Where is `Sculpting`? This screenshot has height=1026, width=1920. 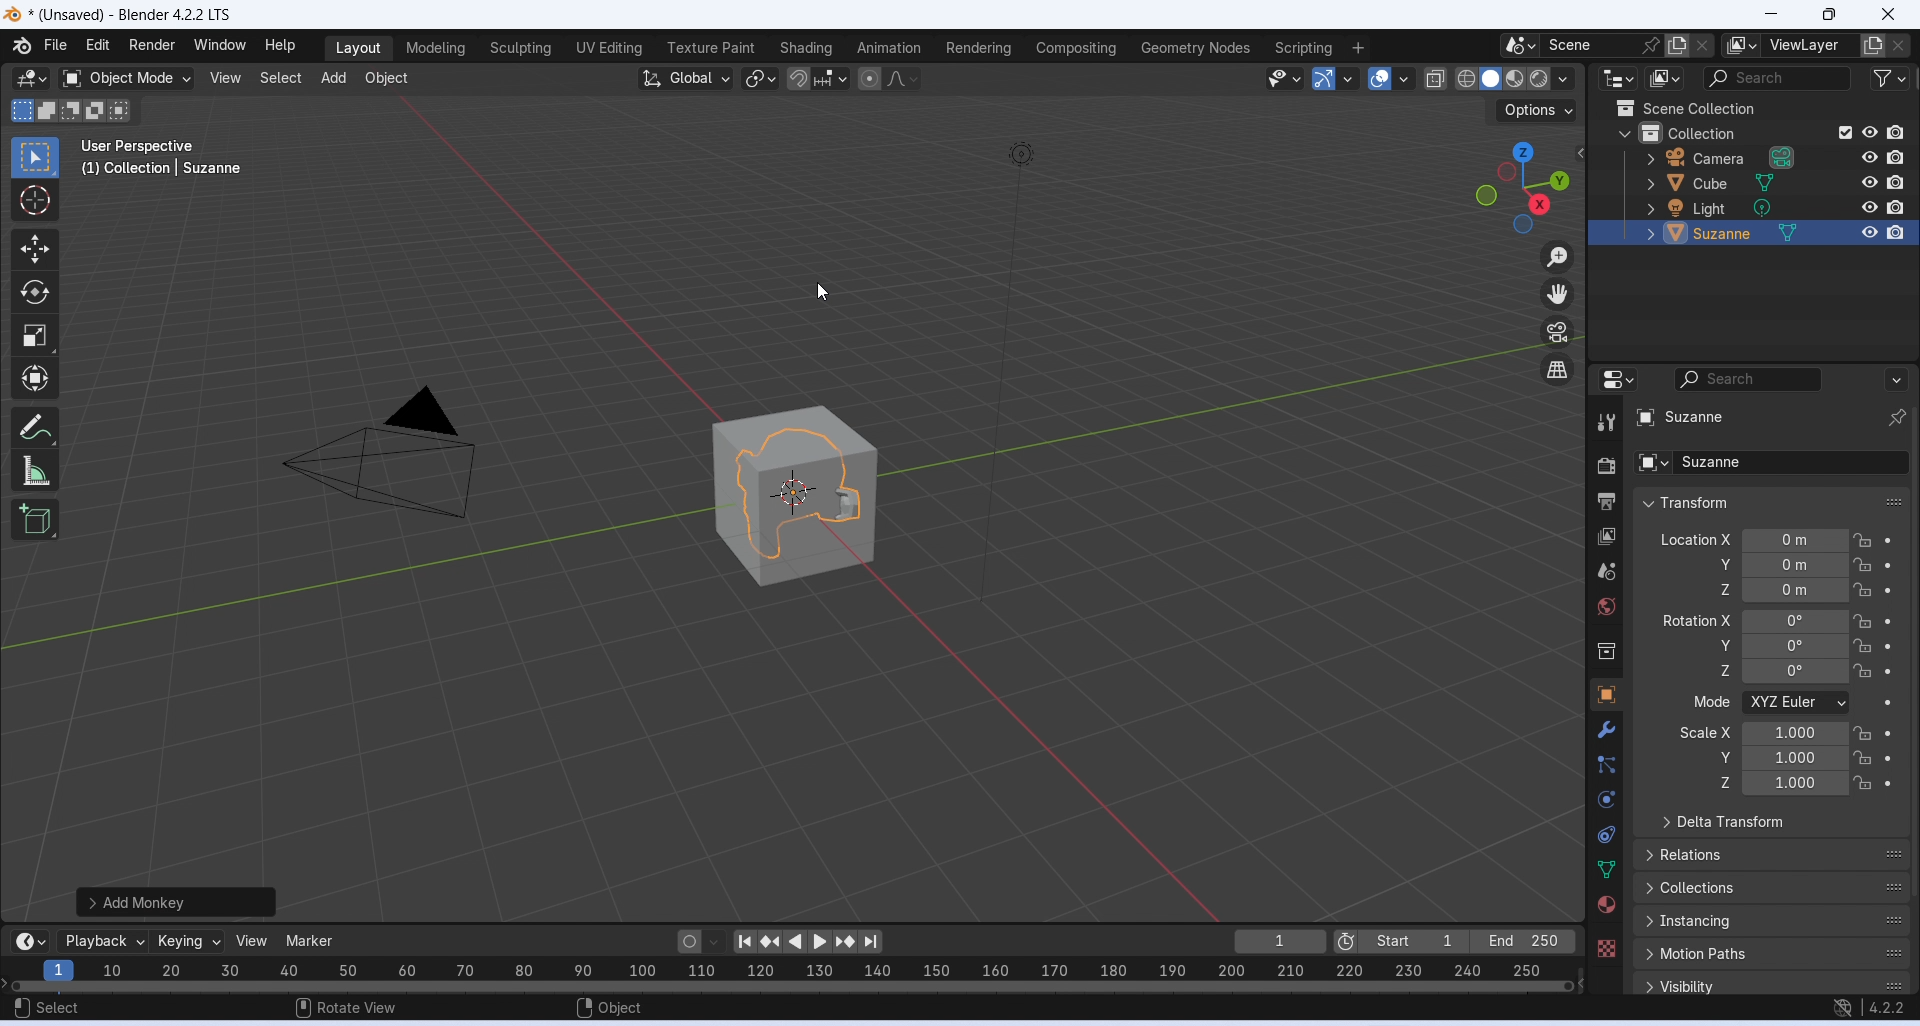
Sculpting is located at coordinates (520, 49).